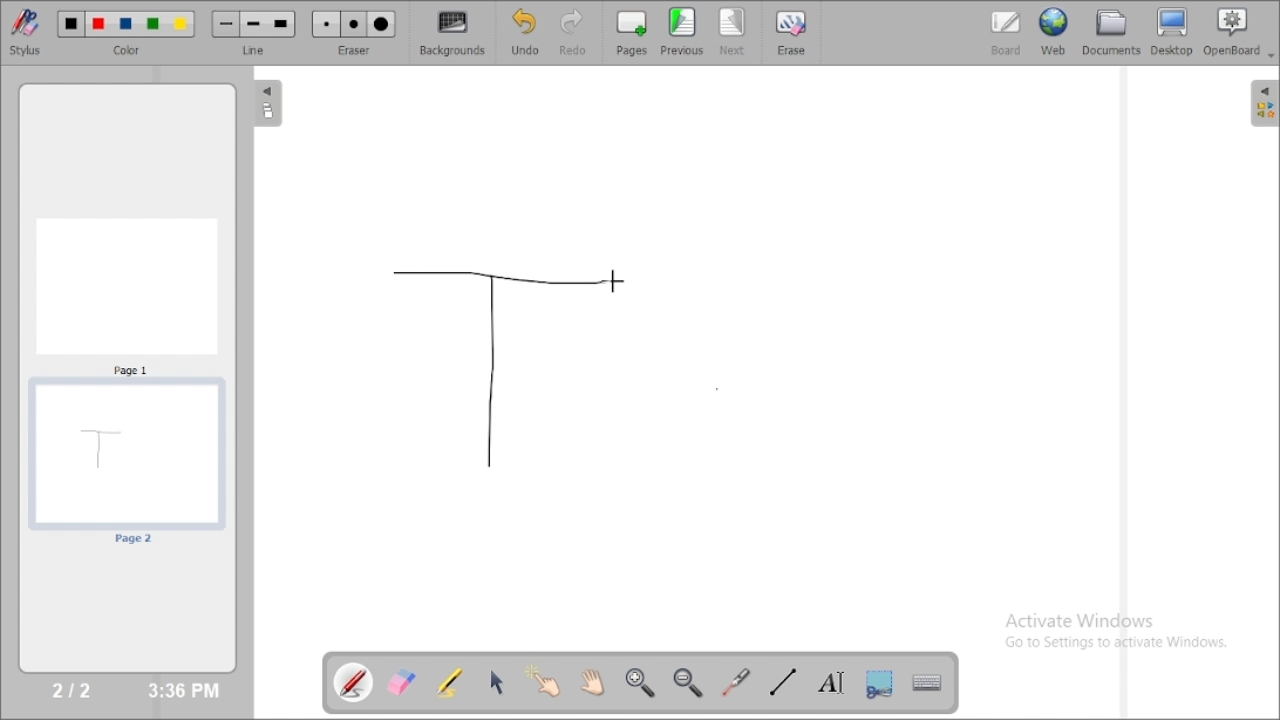  Describe the element at coordinates (182, 691) in the screenshot. I see `3:36 PM` at that location.